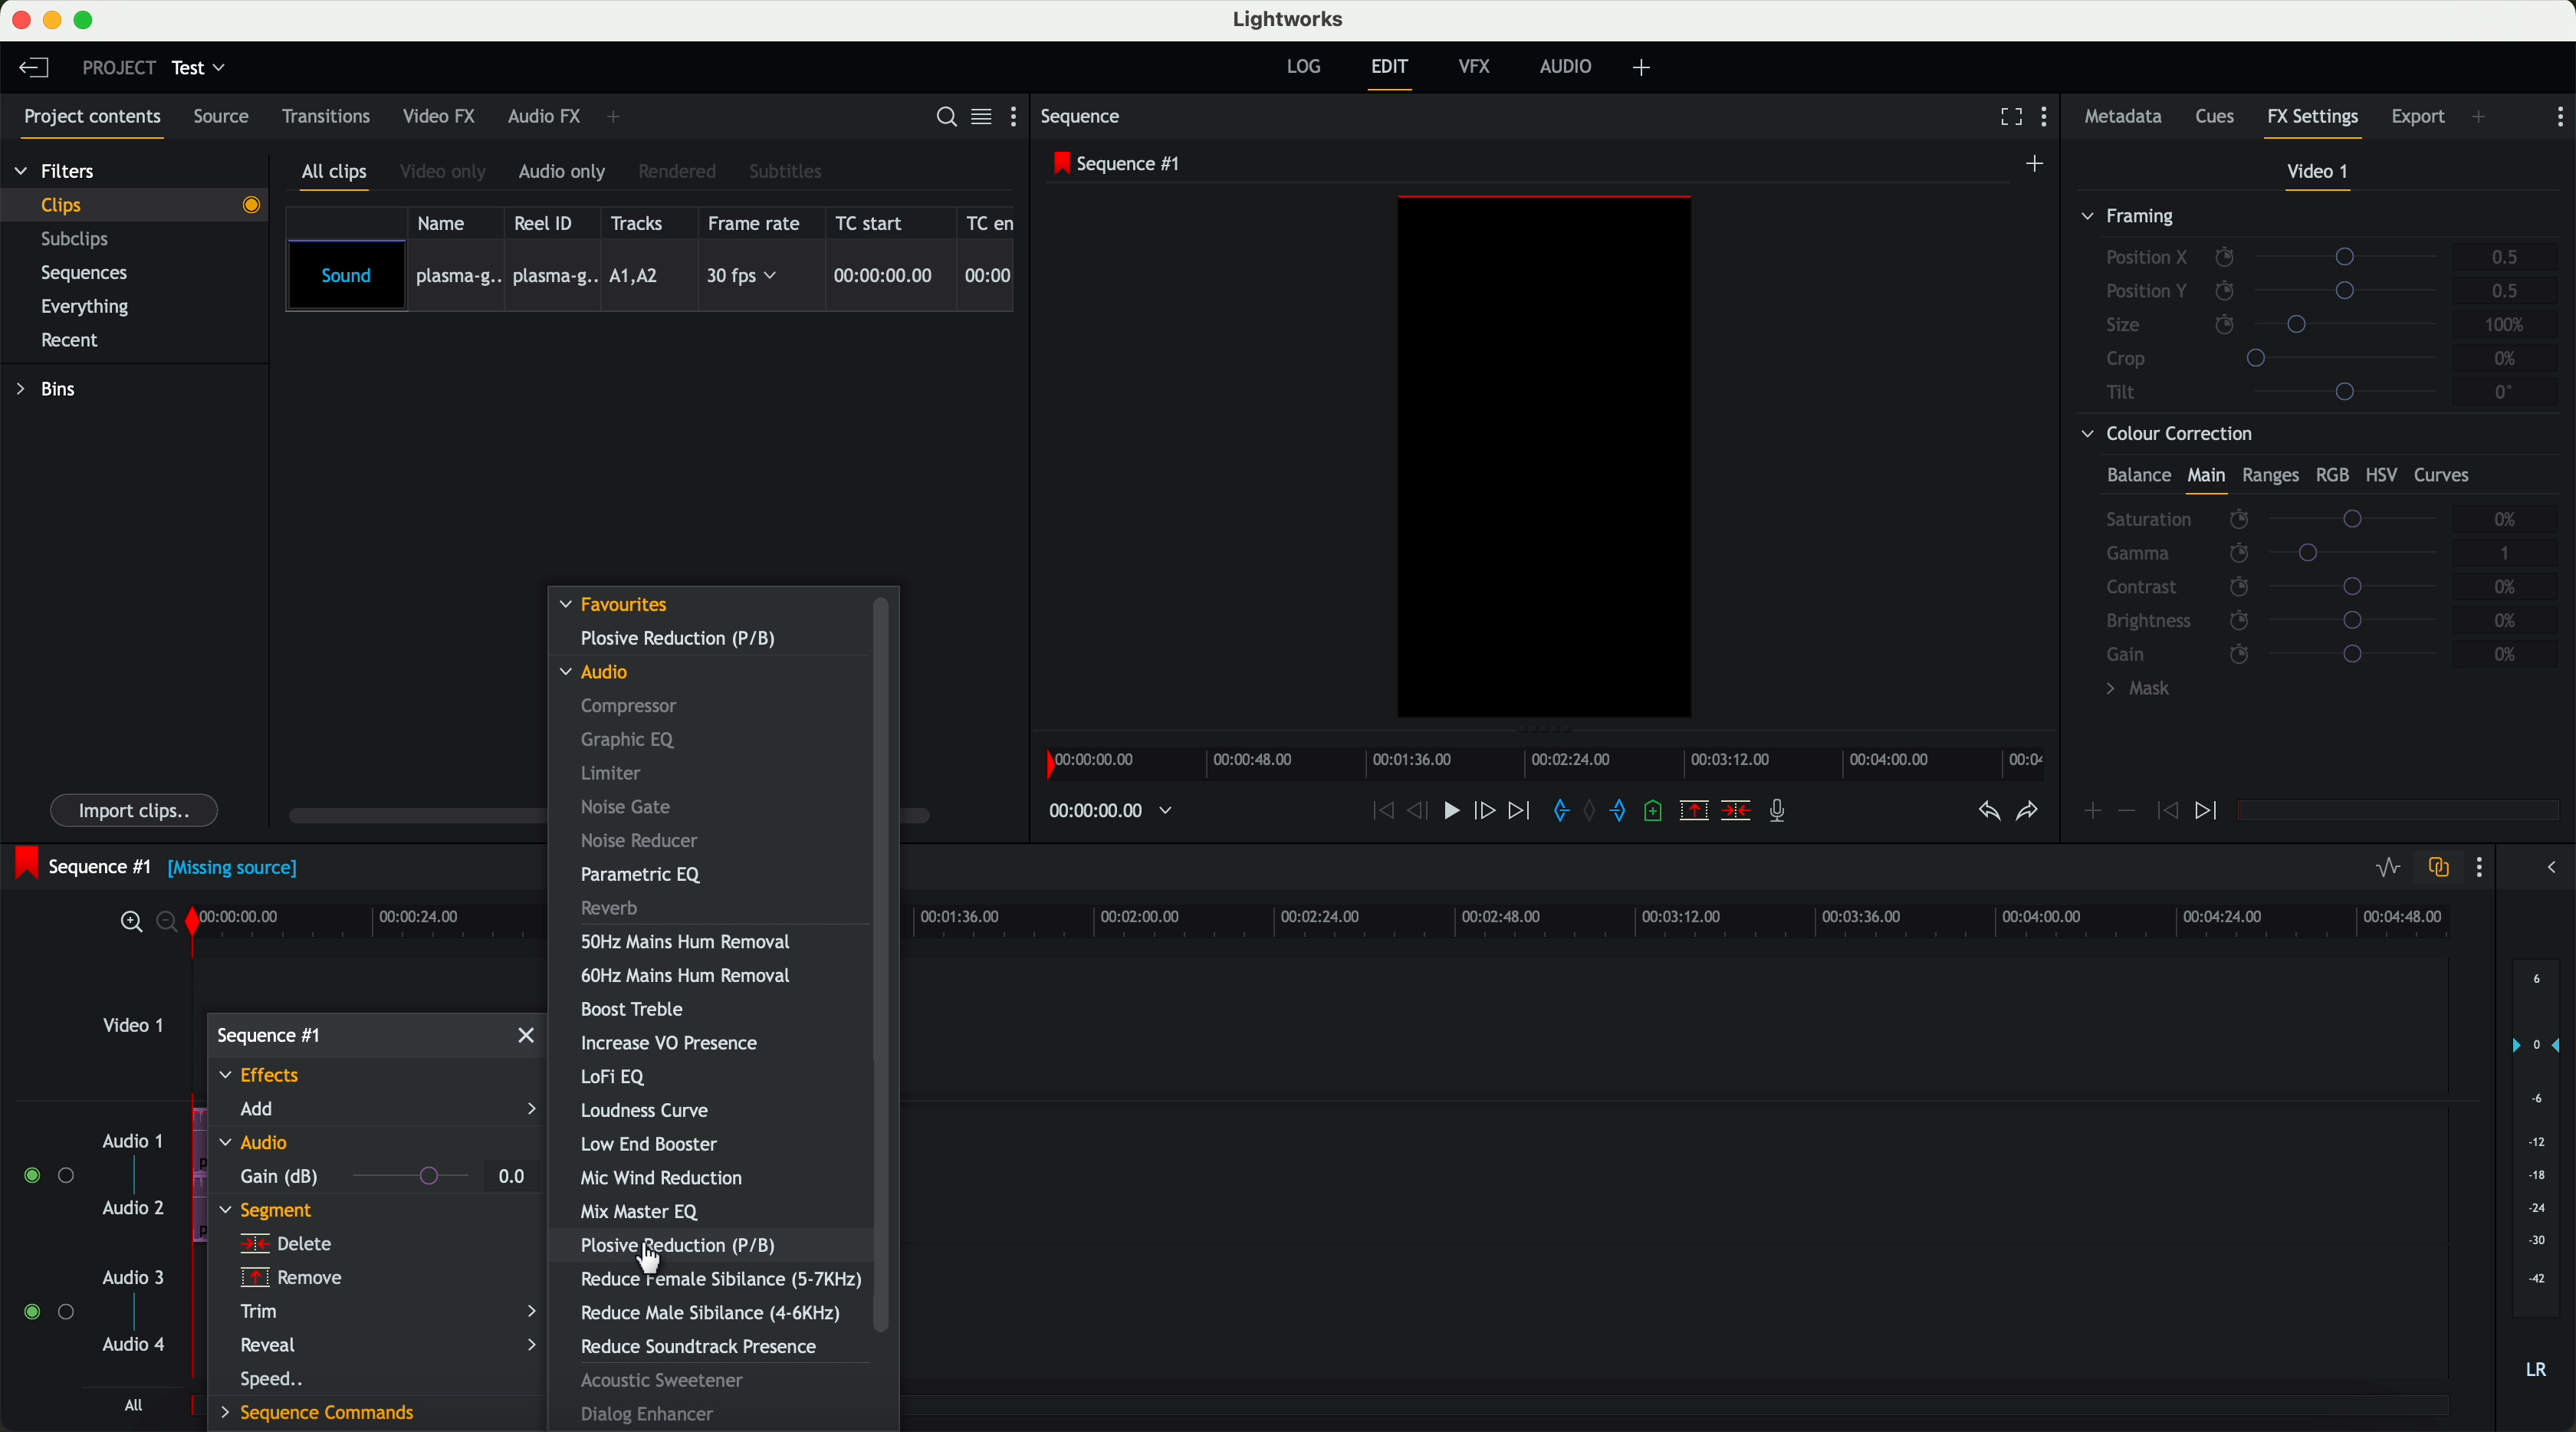  I want to click on test tab, so click(201, 63).